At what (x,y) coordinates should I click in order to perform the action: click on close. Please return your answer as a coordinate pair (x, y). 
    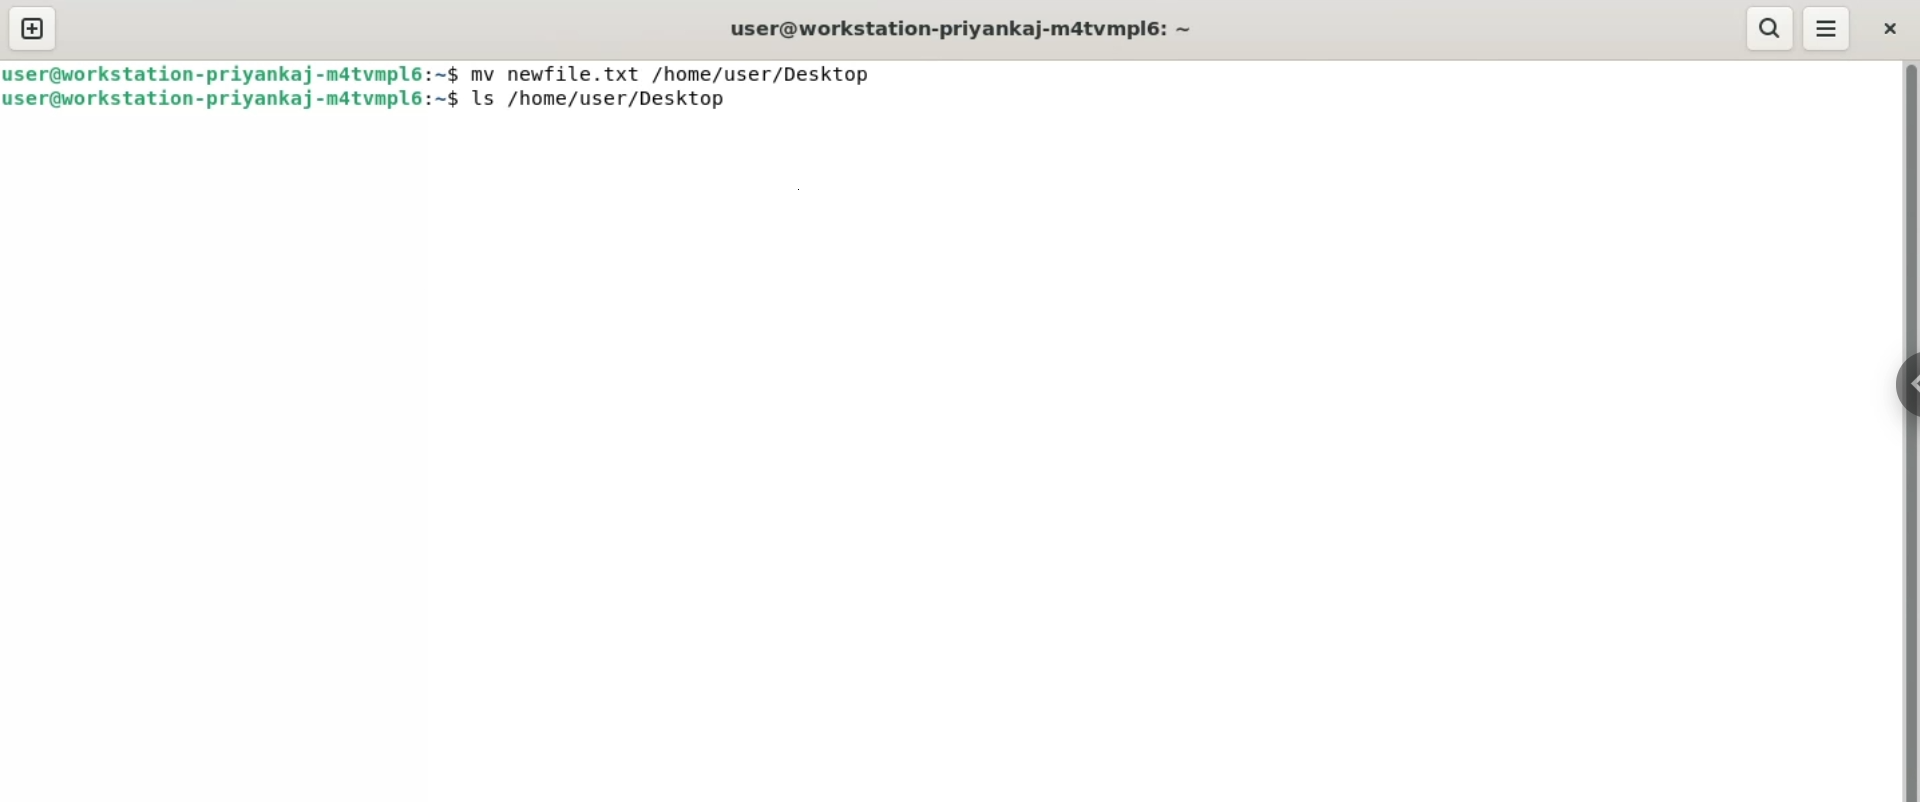
    Looking at the image, I should click on (1891, 29).